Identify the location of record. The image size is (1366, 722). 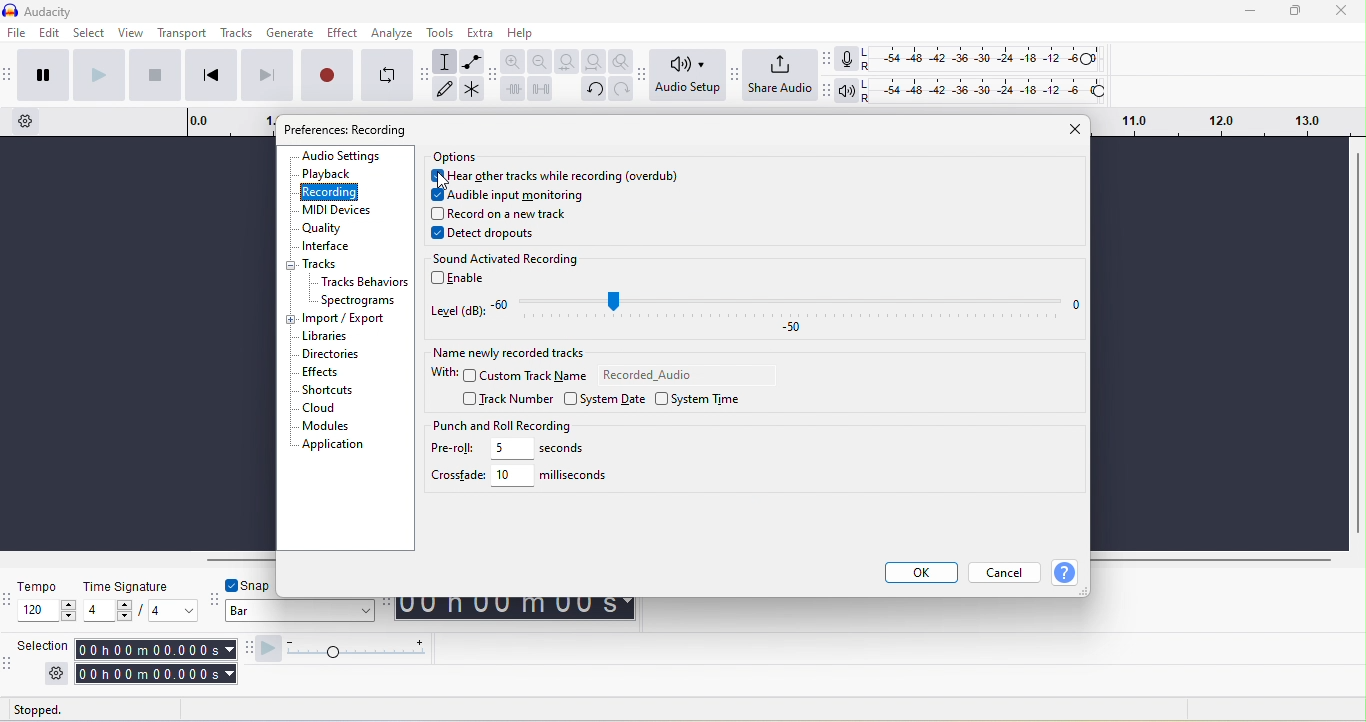
(327, 75).